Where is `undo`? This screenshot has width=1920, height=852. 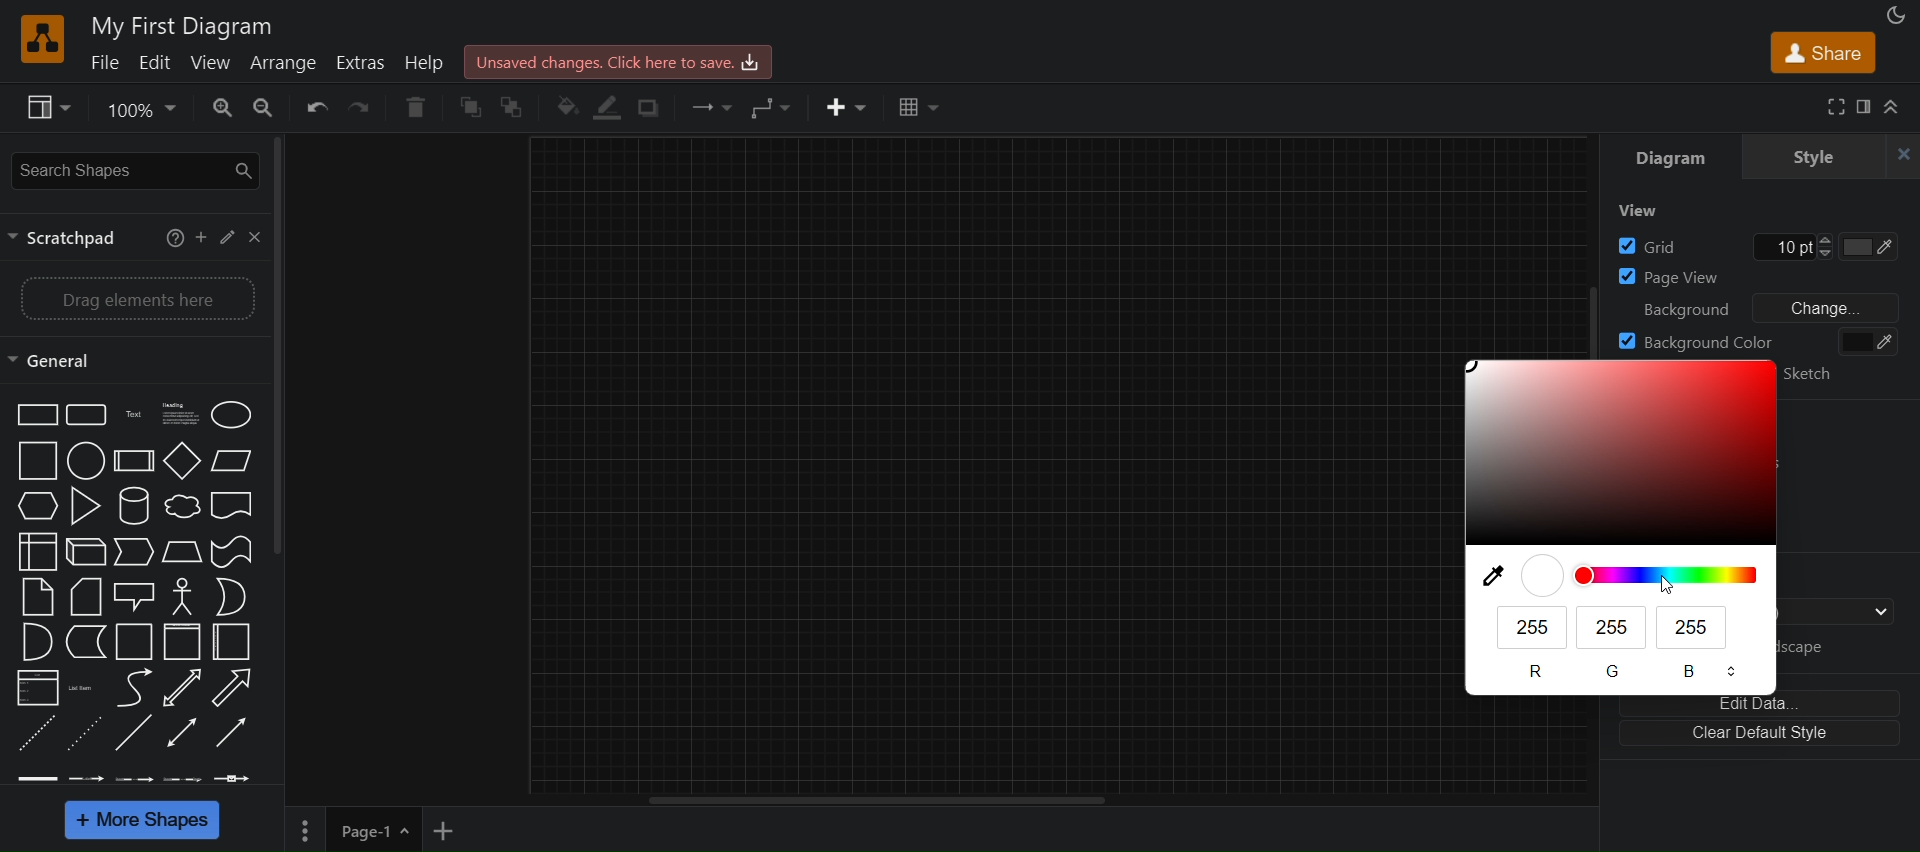 undo is located at coordinates (316, 108).